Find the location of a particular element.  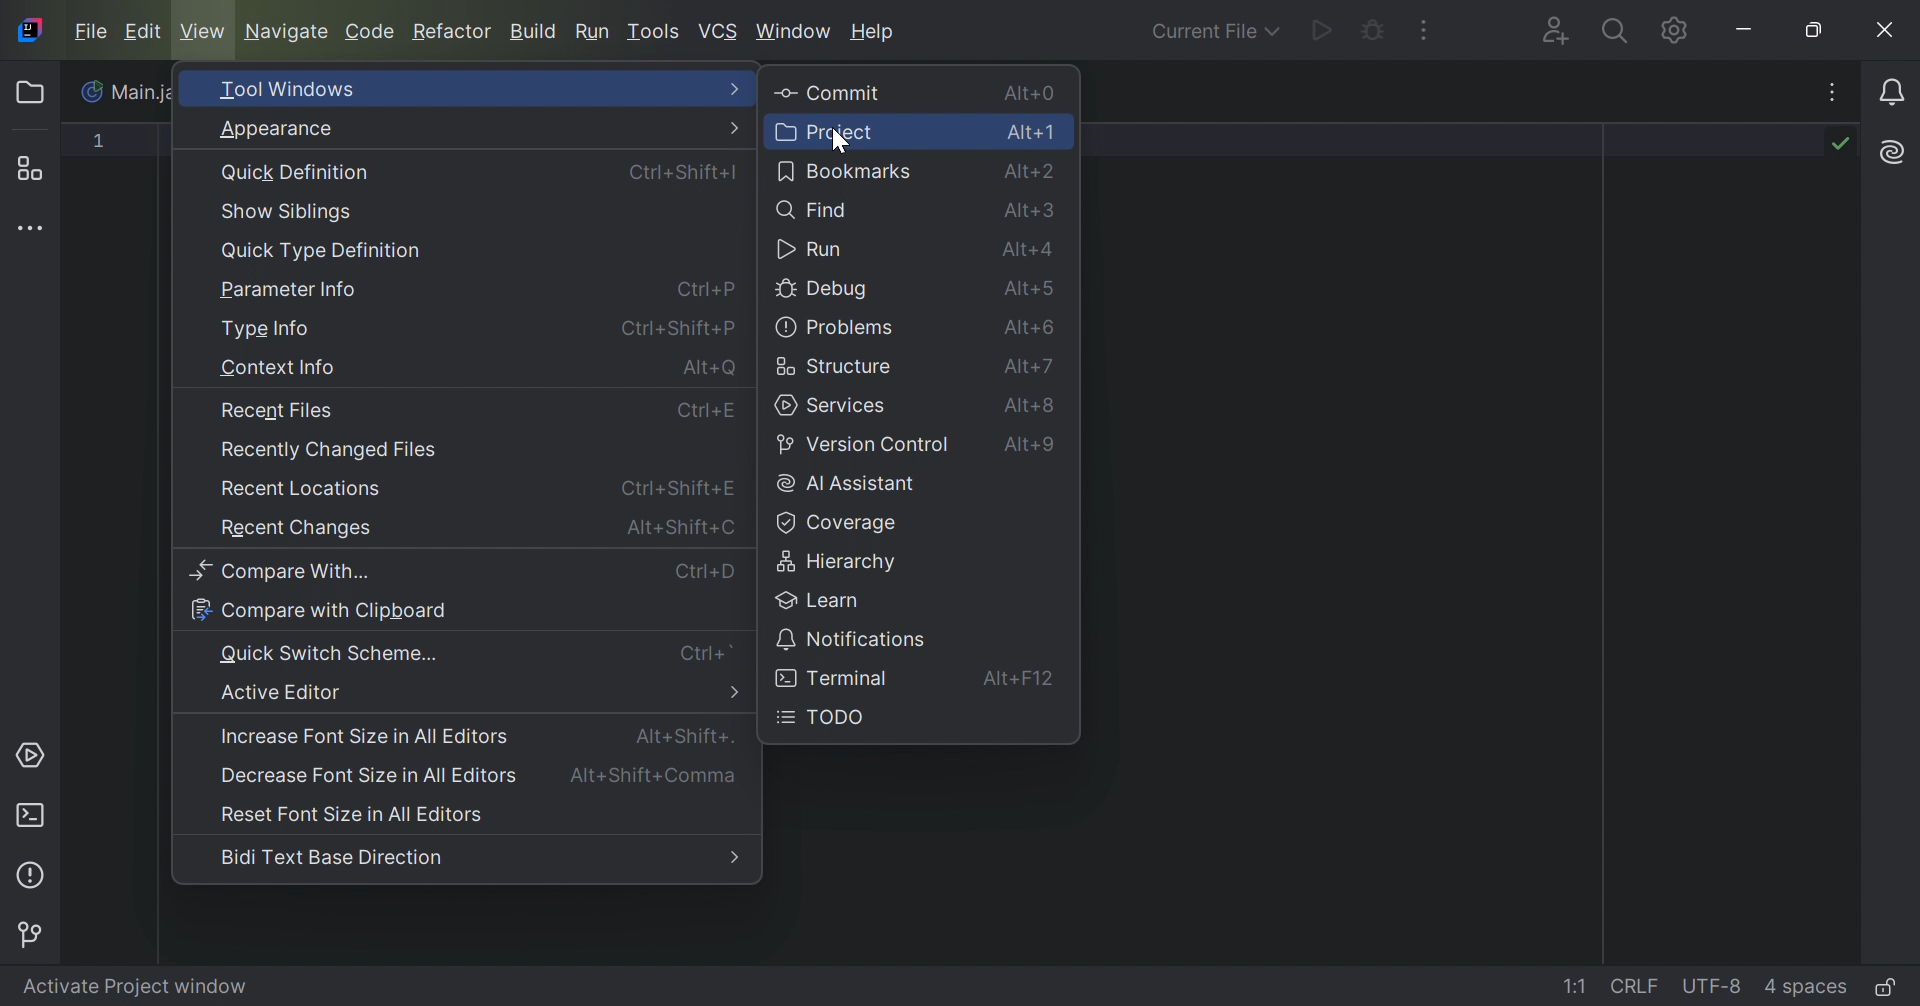

Decrease Font Size in All Editors is located at coordinates (364, 774).